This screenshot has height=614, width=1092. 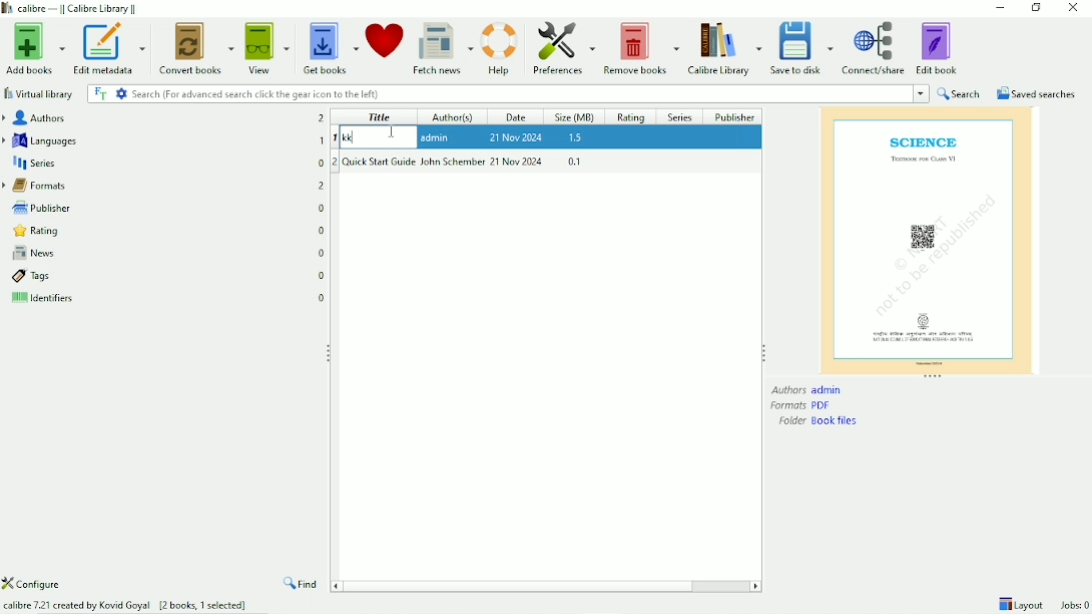 What do you see at coordinates (322, 208) in the screenshot?
I see `0` at bounding box center [322, 208].